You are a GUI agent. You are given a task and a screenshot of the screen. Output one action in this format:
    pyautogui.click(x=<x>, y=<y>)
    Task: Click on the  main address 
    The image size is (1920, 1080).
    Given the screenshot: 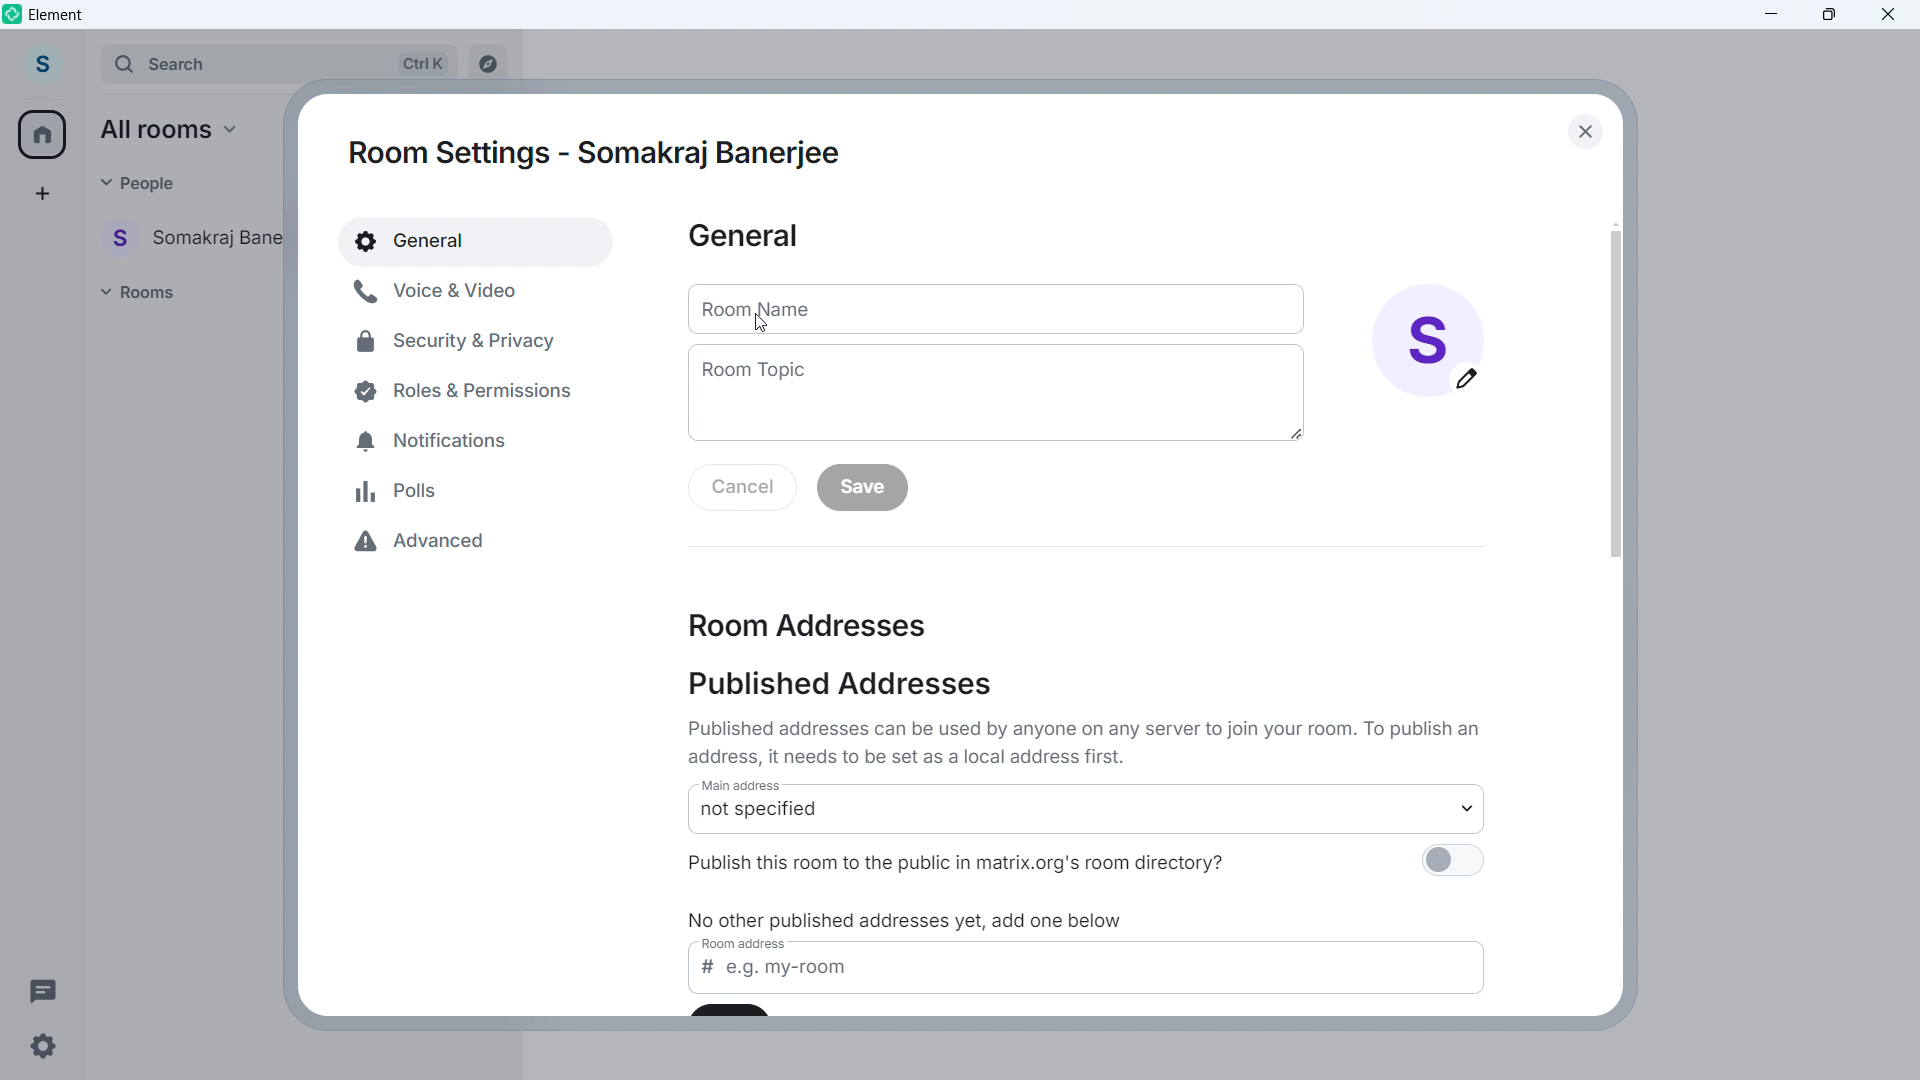 What is the action you would take?
    pyautogui.click(x=750, y=788)
    